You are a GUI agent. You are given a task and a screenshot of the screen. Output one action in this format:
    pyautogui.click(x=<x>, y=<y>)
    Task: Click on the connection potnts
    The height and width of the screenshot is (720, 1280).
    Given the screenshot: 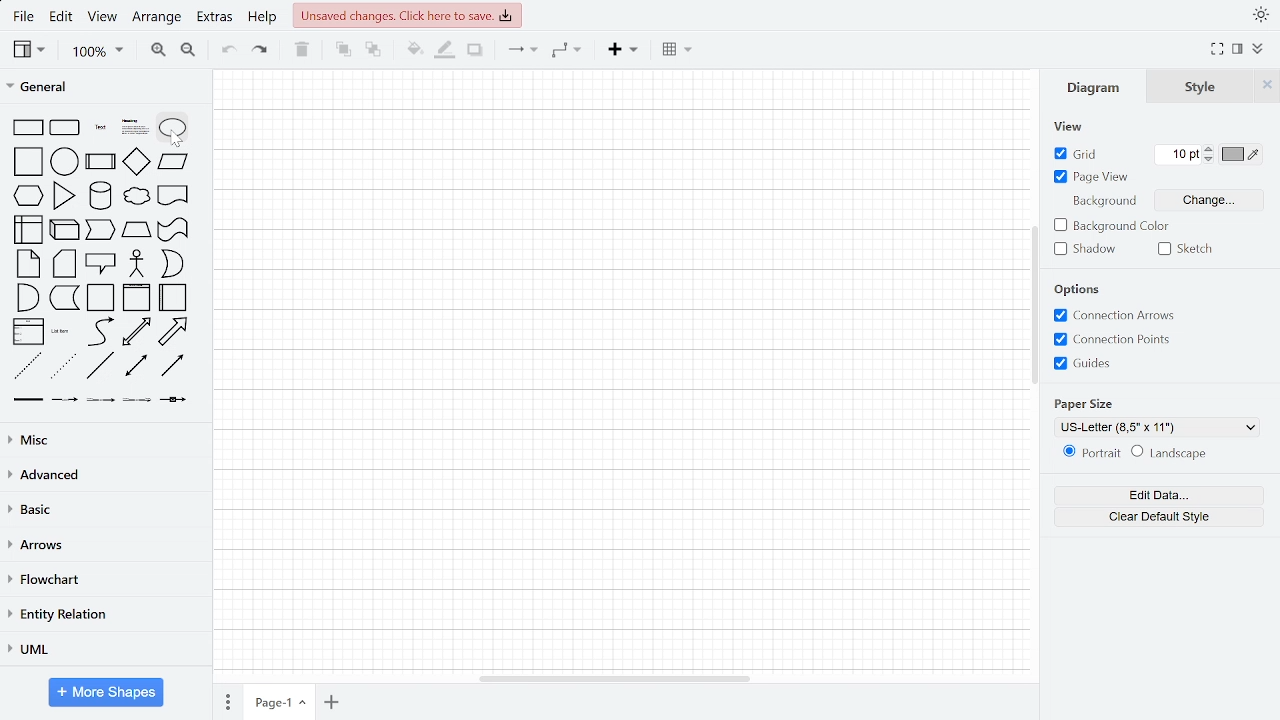 What is the action you would take?
    pyautogui.click(x=1112, y=340)
    